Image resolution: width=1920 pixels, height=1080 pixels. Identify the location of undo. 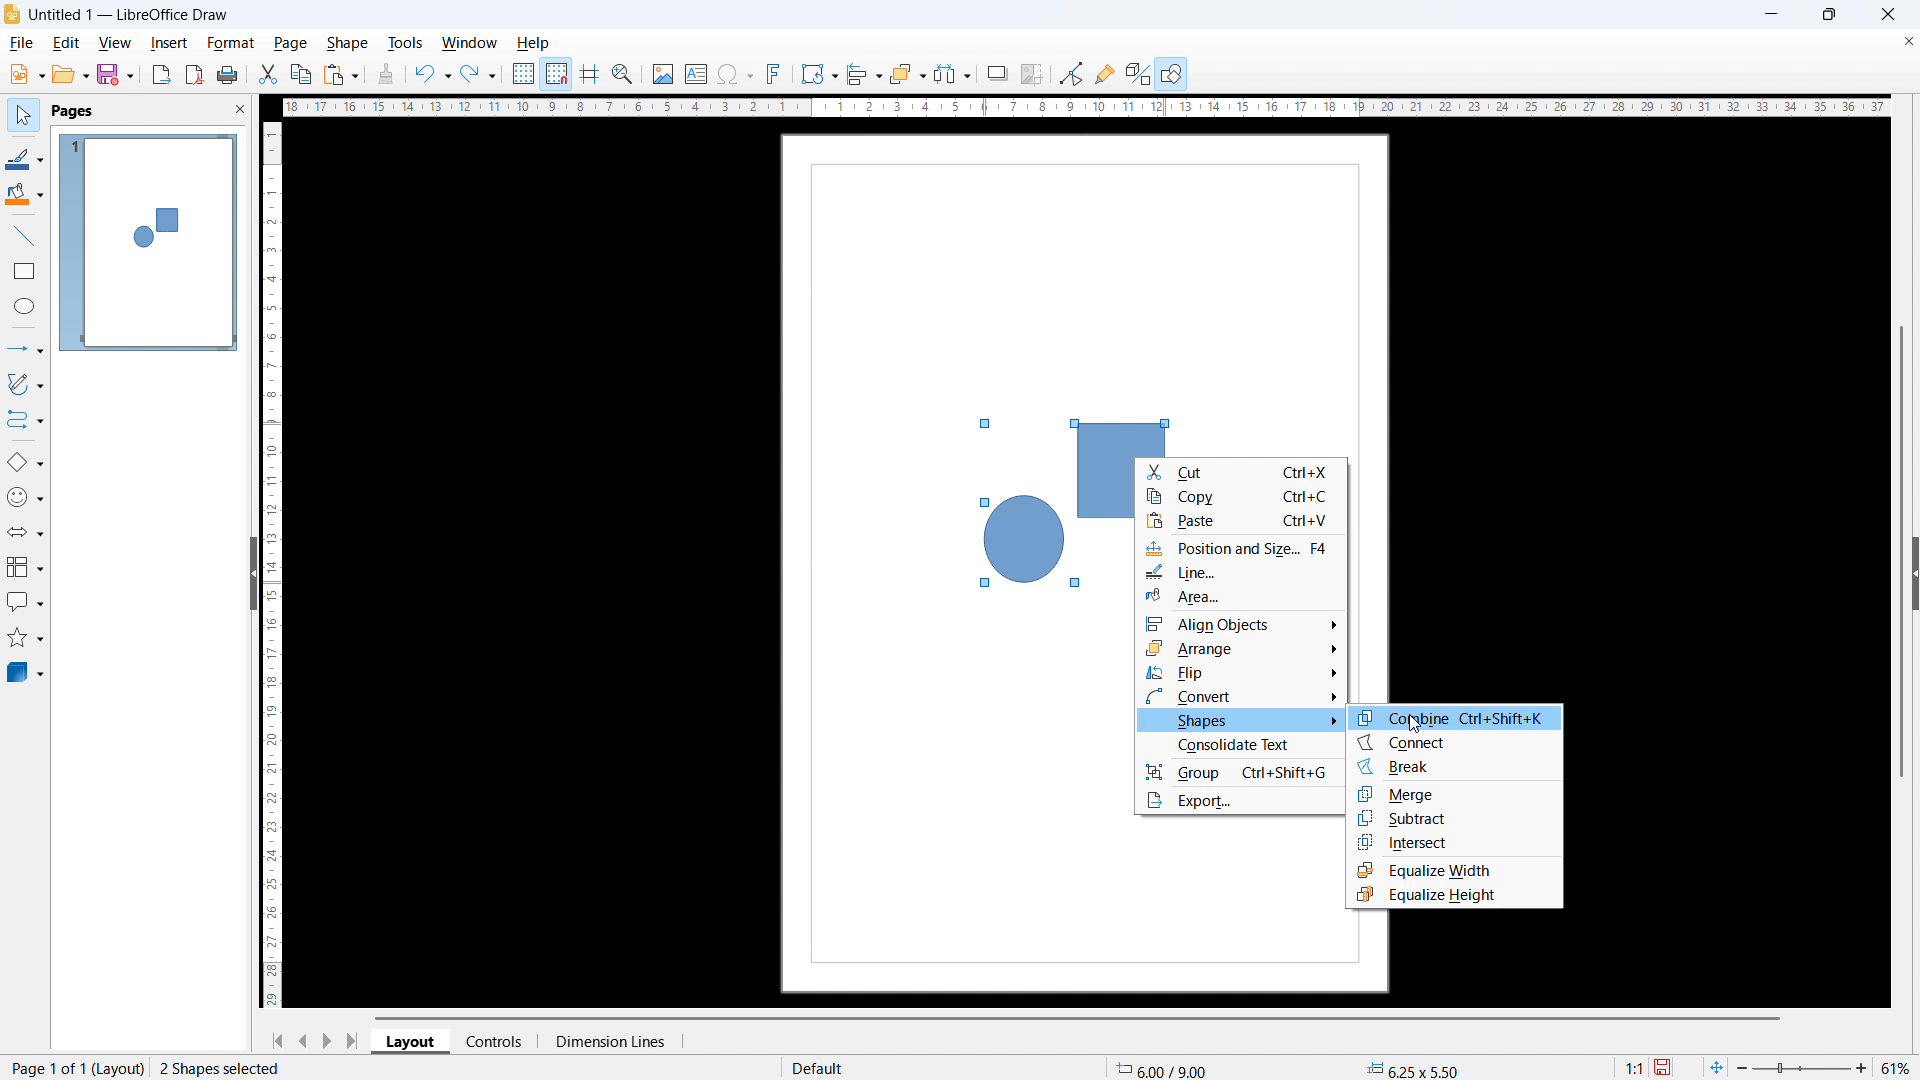
(432, 75).